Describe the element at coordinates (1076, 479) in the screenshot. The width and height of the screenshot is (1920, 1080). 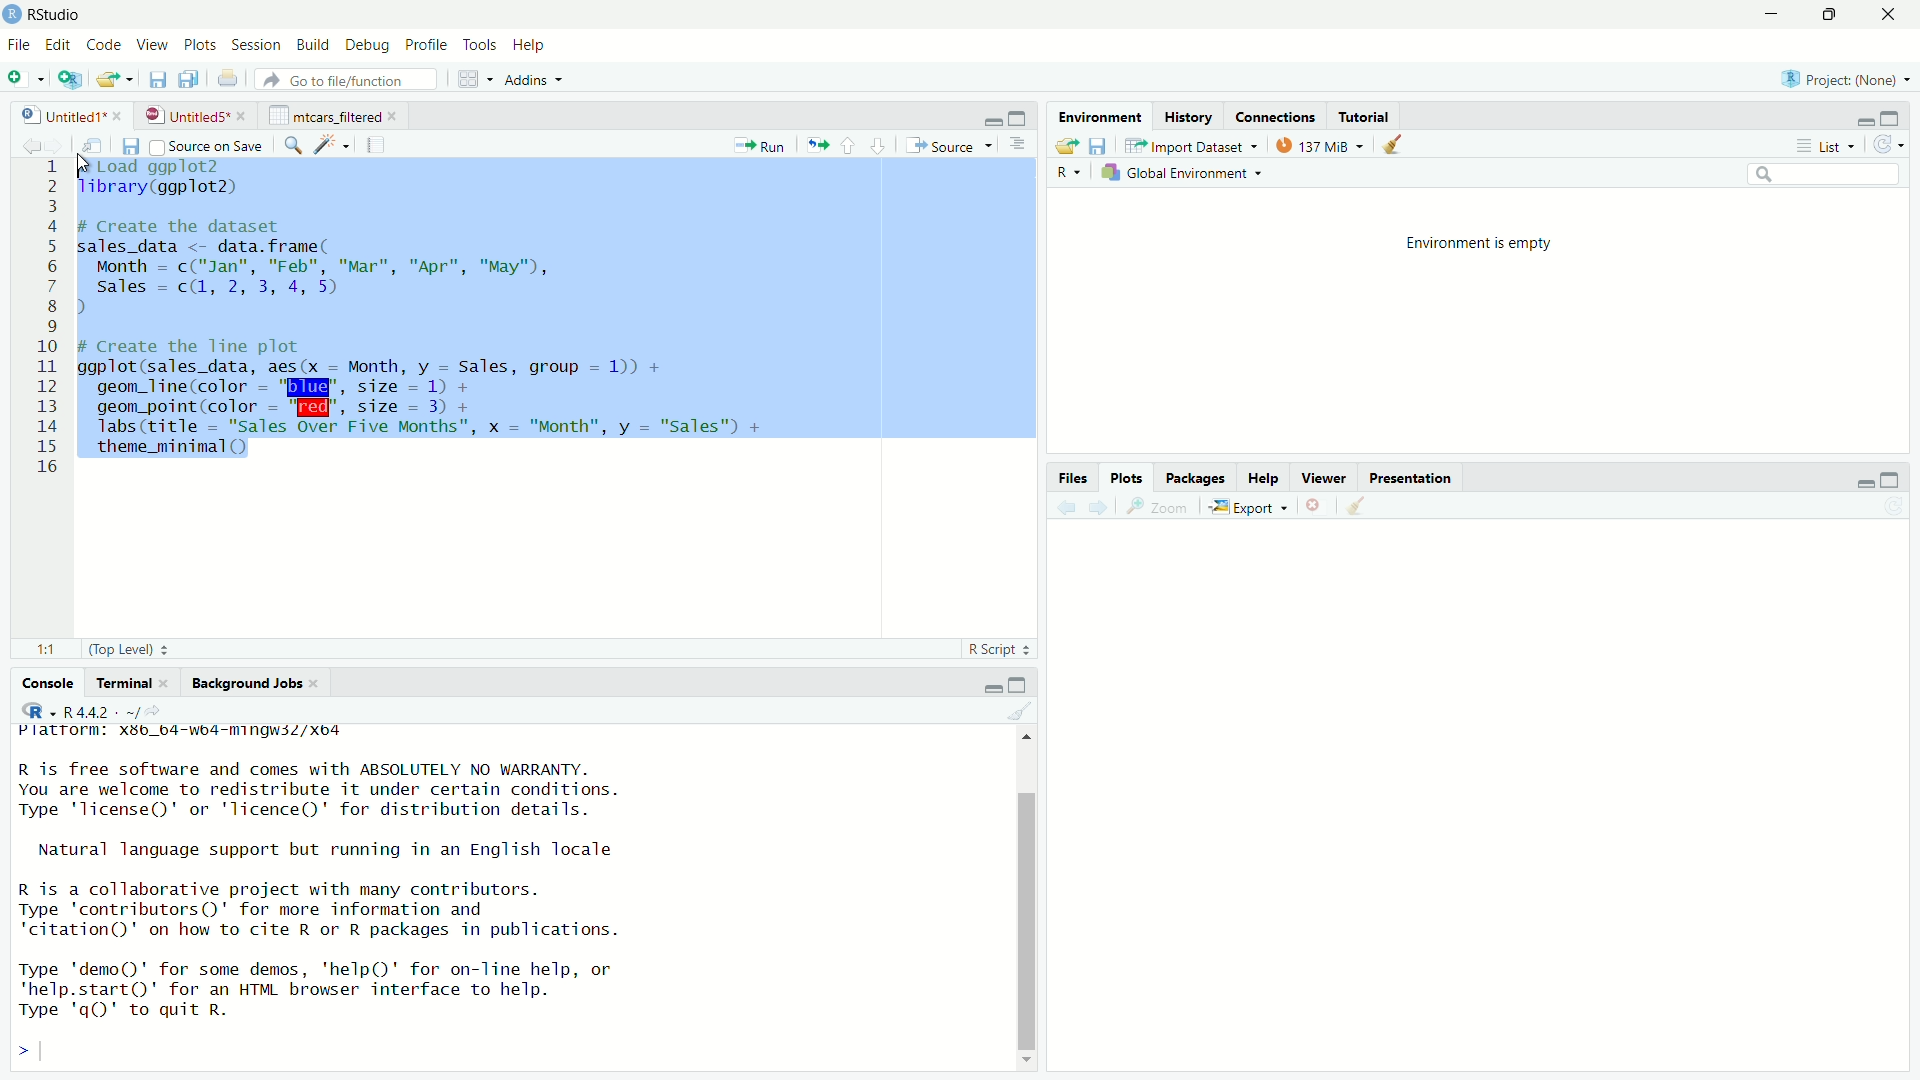
I see `files` at that location.